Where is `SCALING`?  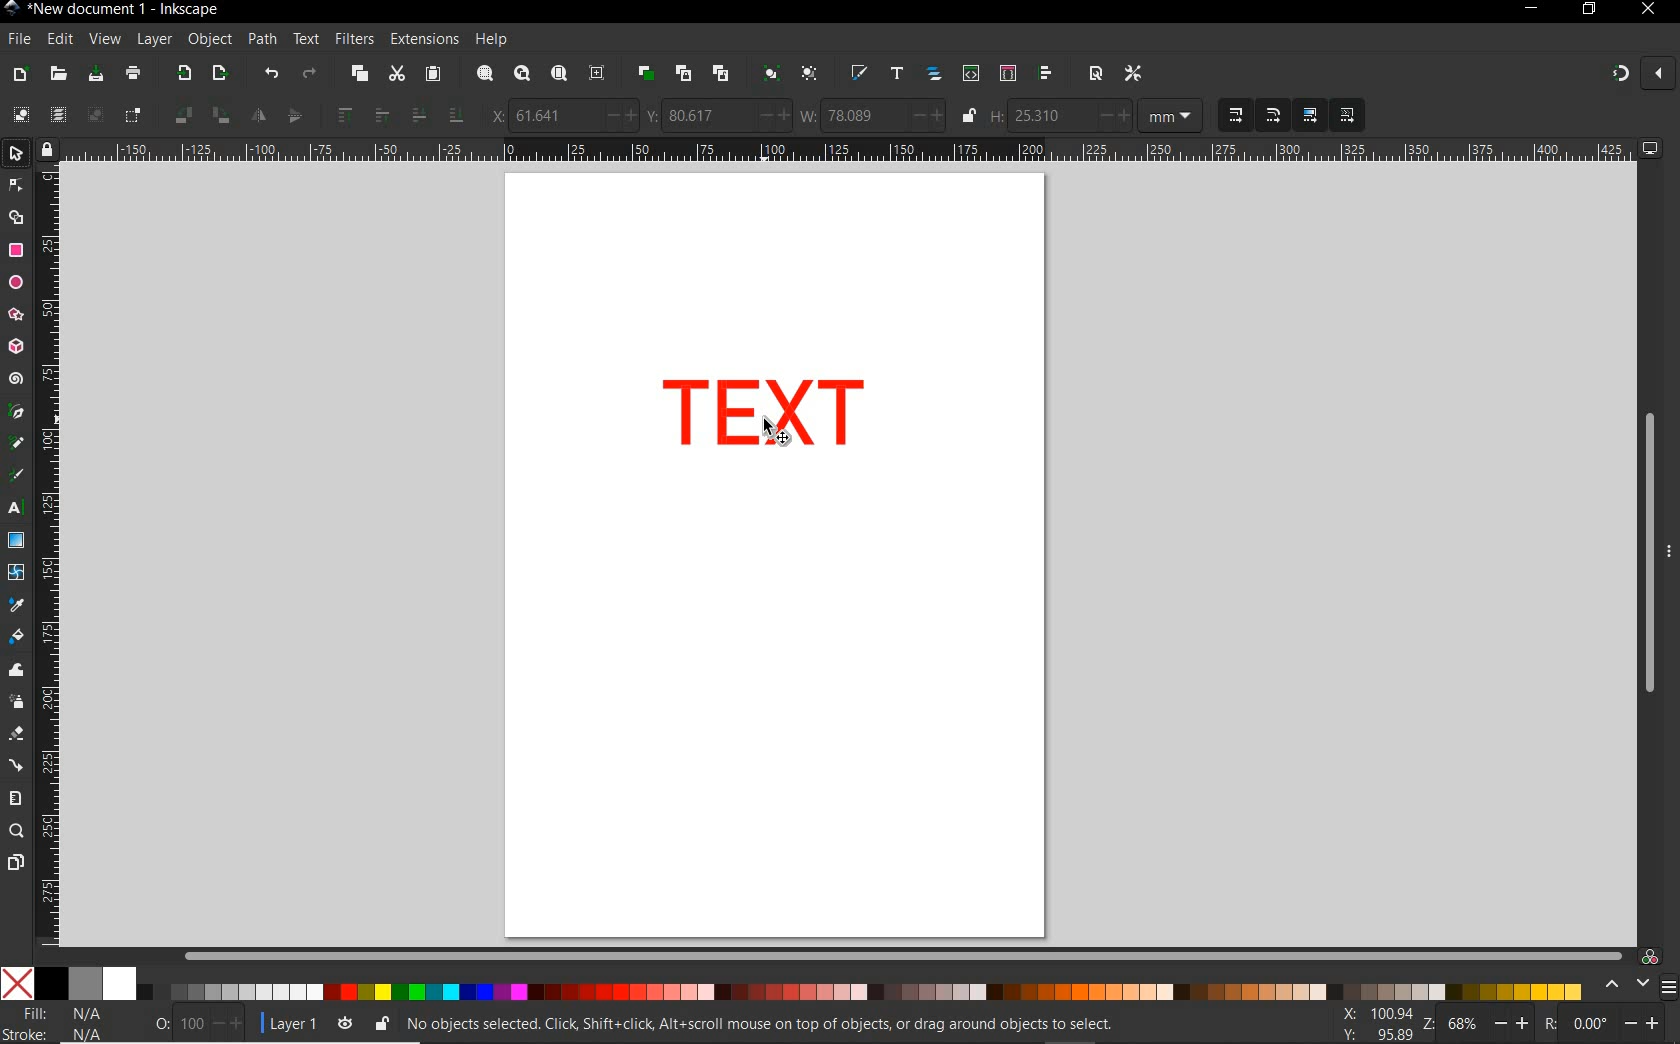
SCALING is located at coordinates (1254, 116).